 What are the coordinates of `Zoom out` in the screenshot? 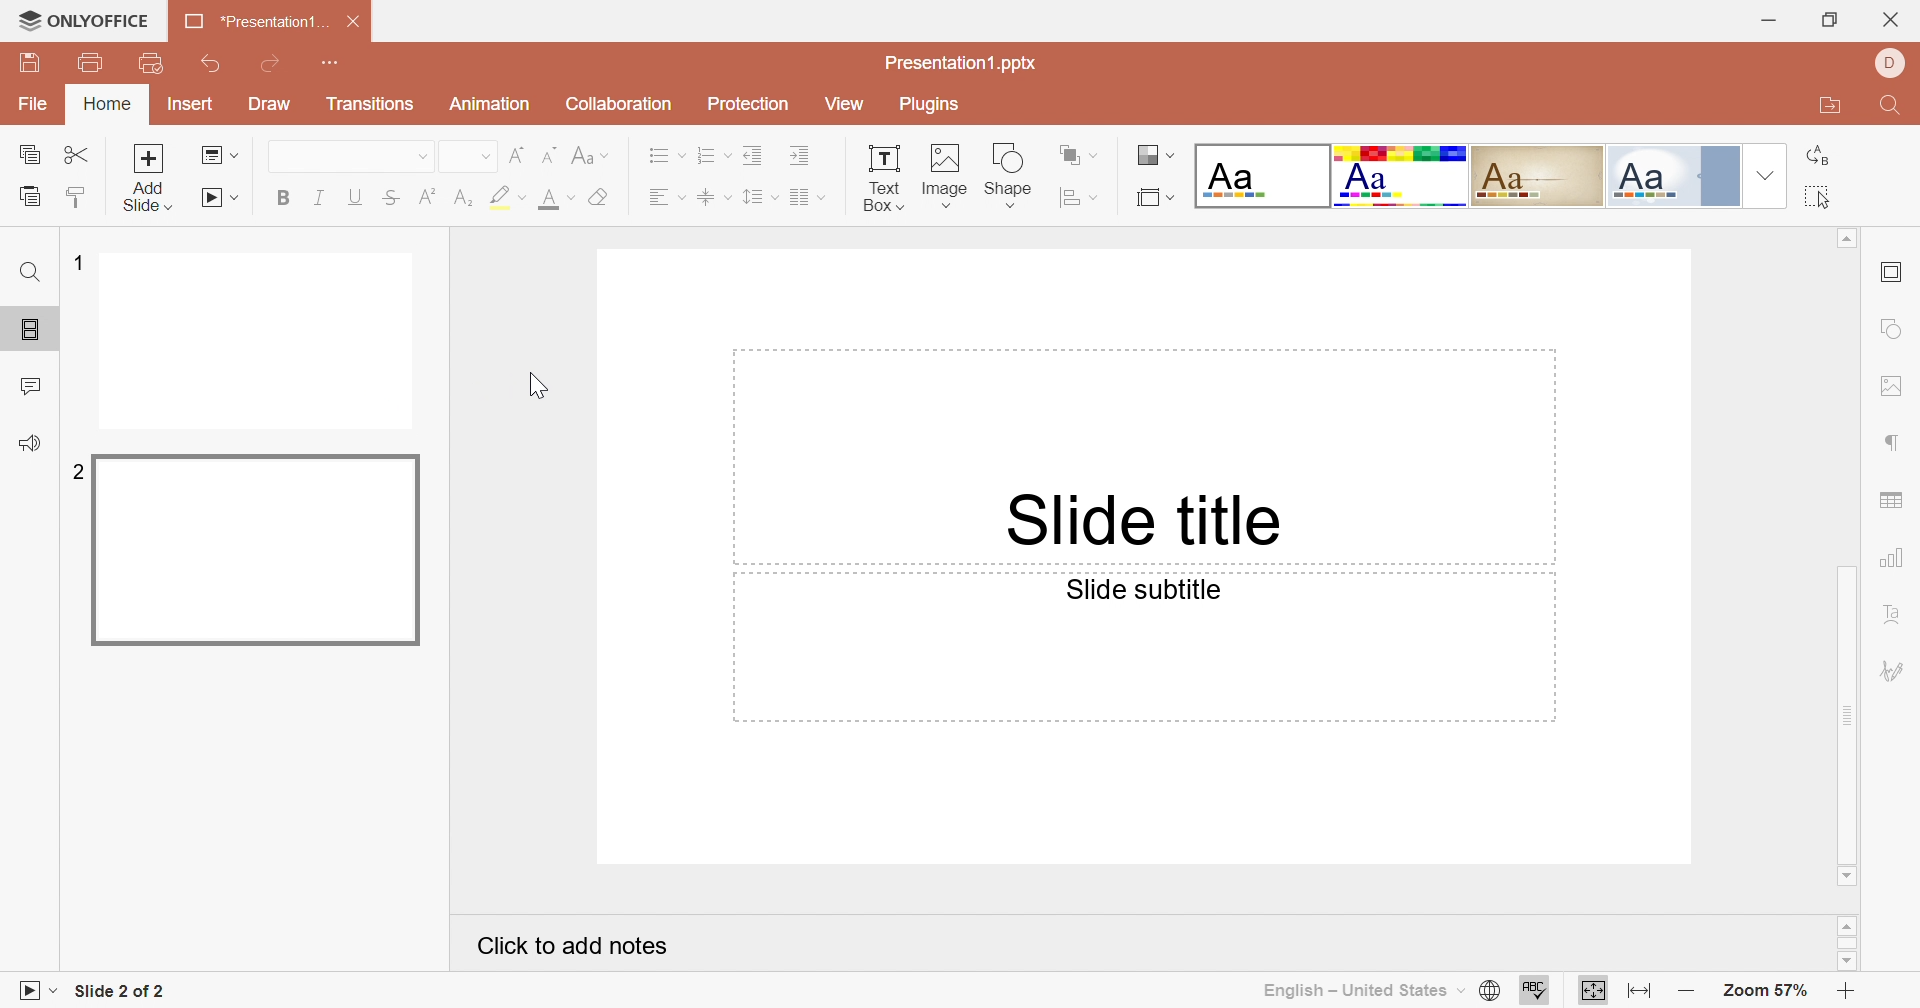 It's located at (1687, 992).